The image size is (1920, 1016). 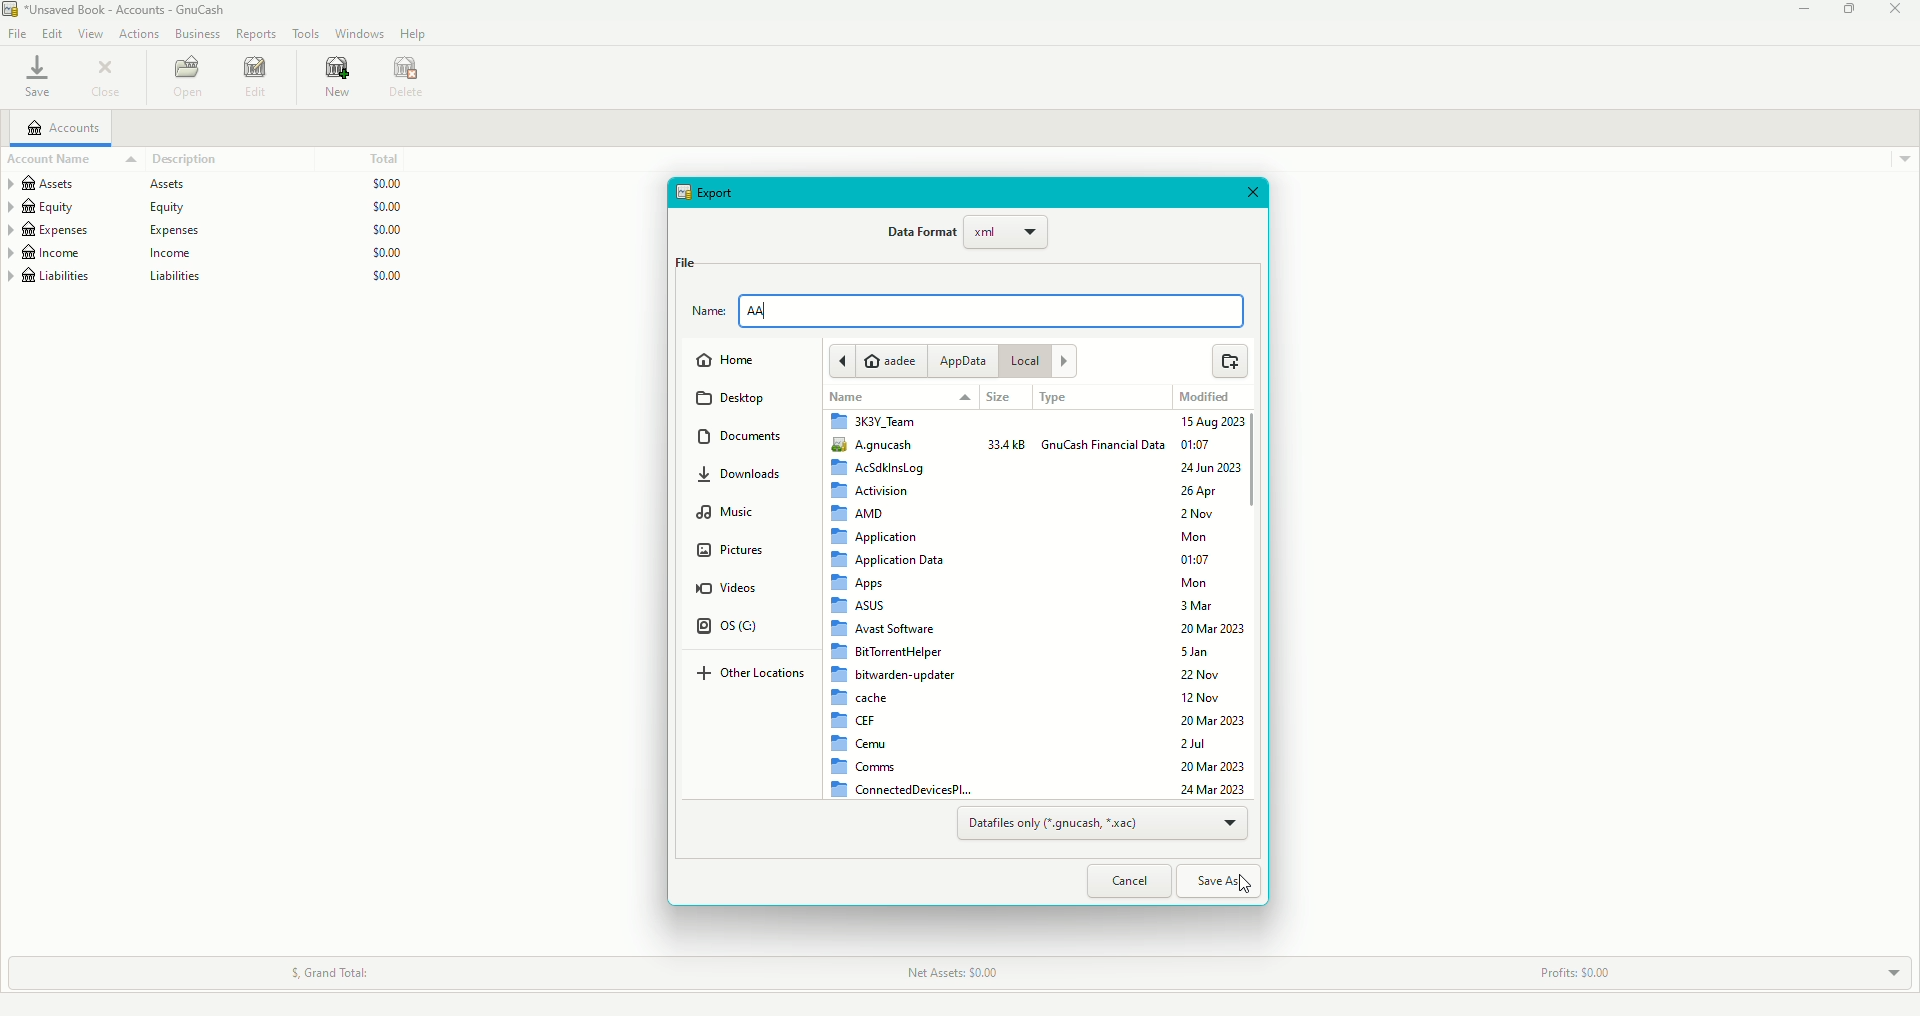 What do you see at coordinates (728, 591) in the screenshot?
I see `Videos` at bounding box center [728, 591].